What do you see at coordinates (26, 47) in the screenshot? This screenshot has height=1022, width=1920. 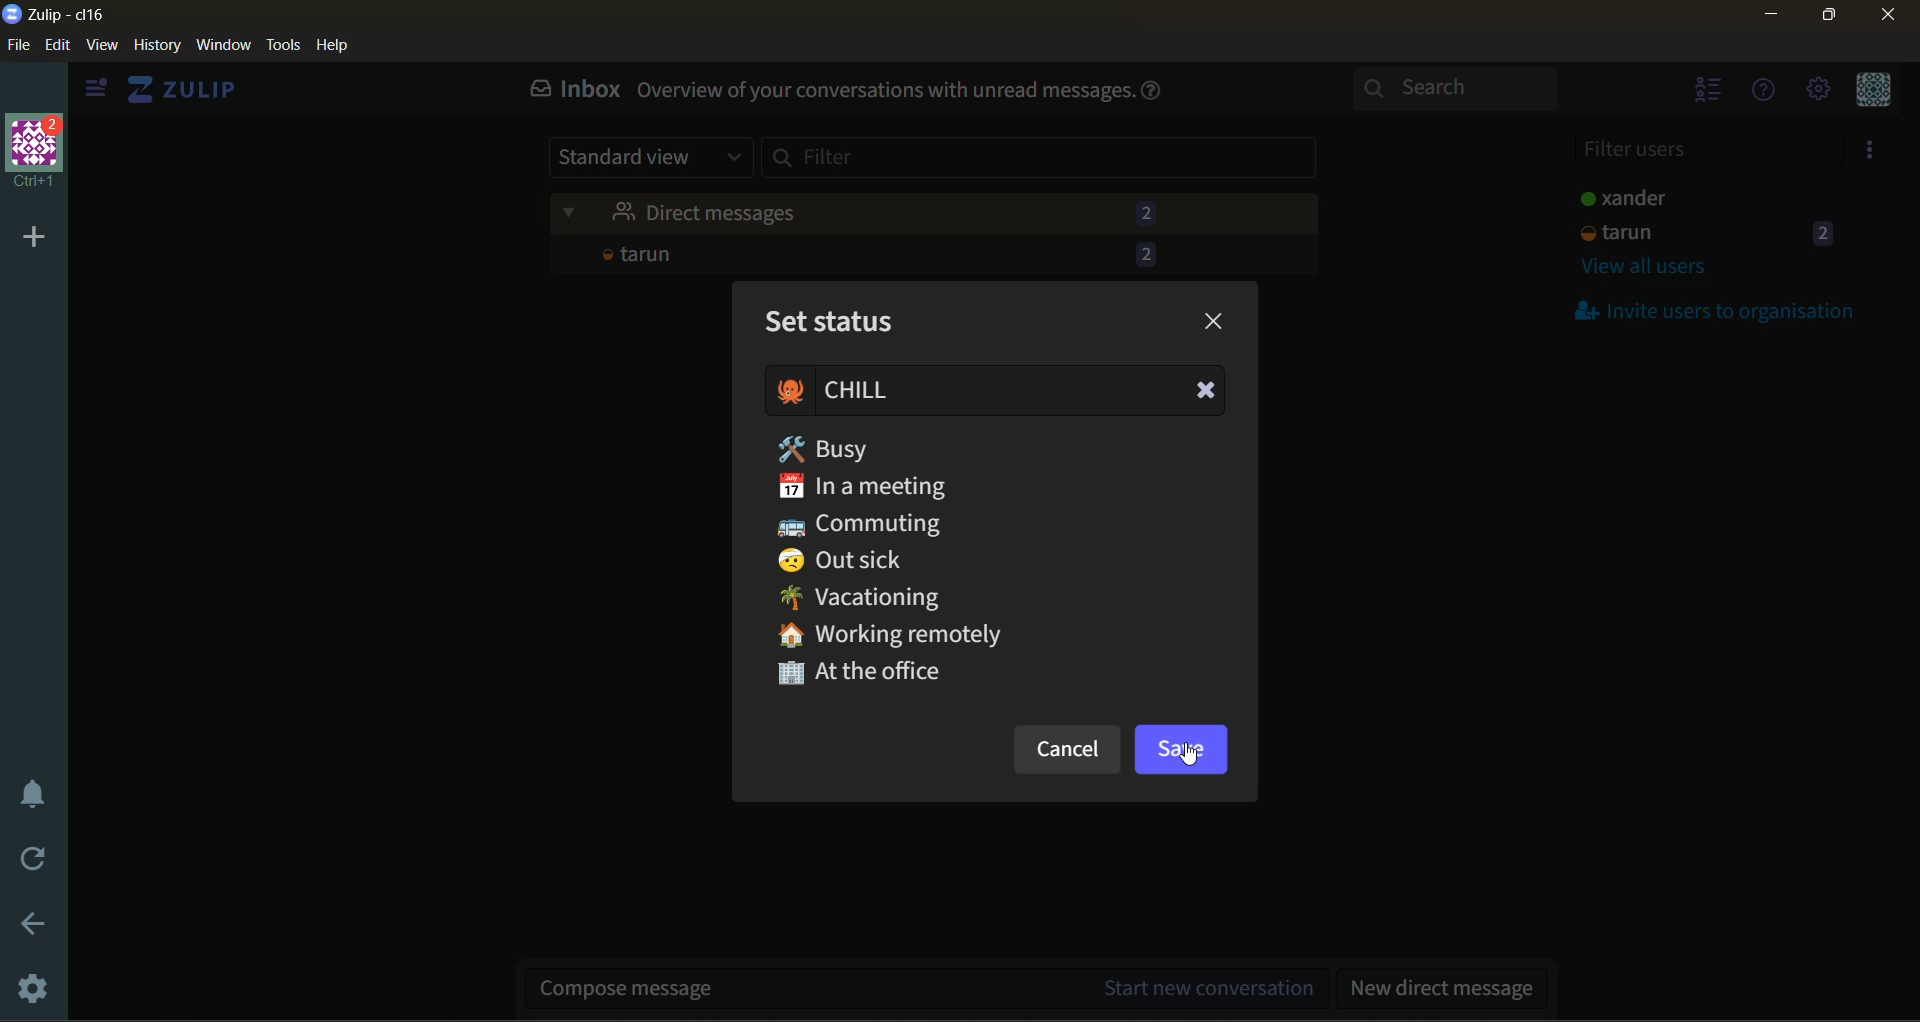 I see `file` at bounding box center [26, 47].